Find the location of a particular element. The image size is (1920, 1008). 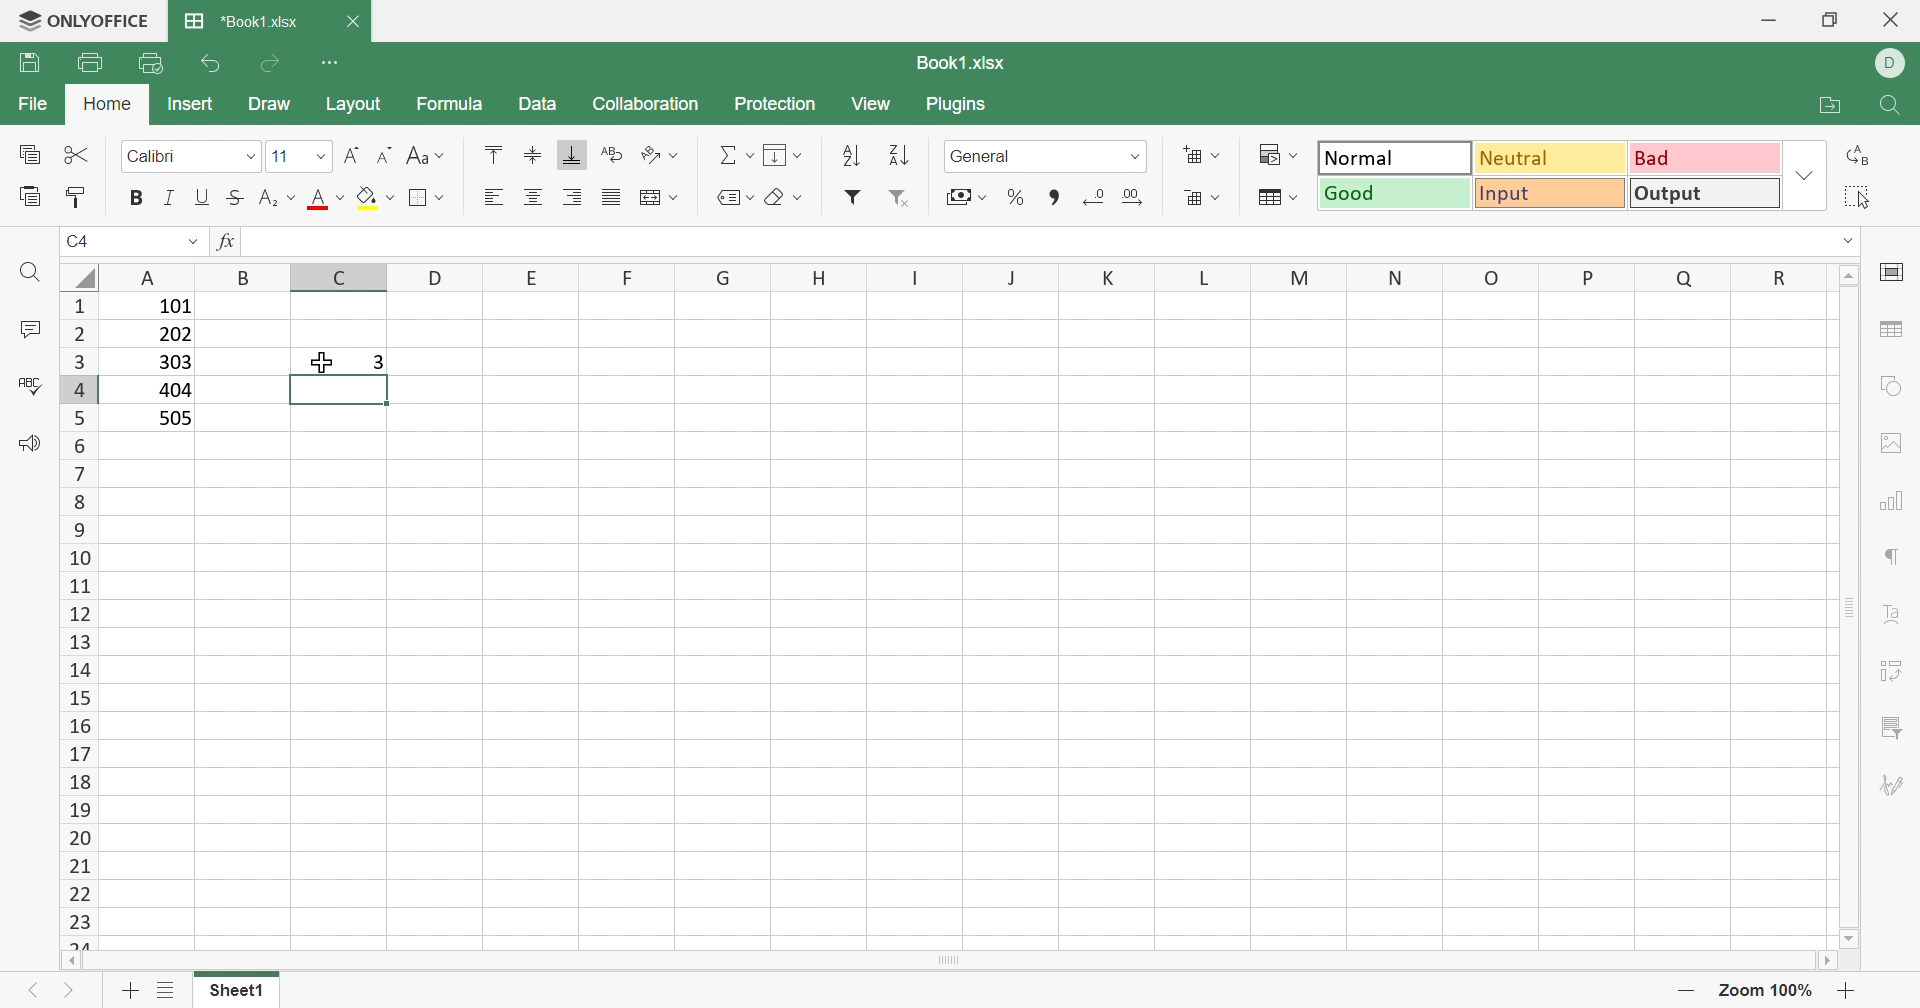

Print is located at coordinates (91, 61).